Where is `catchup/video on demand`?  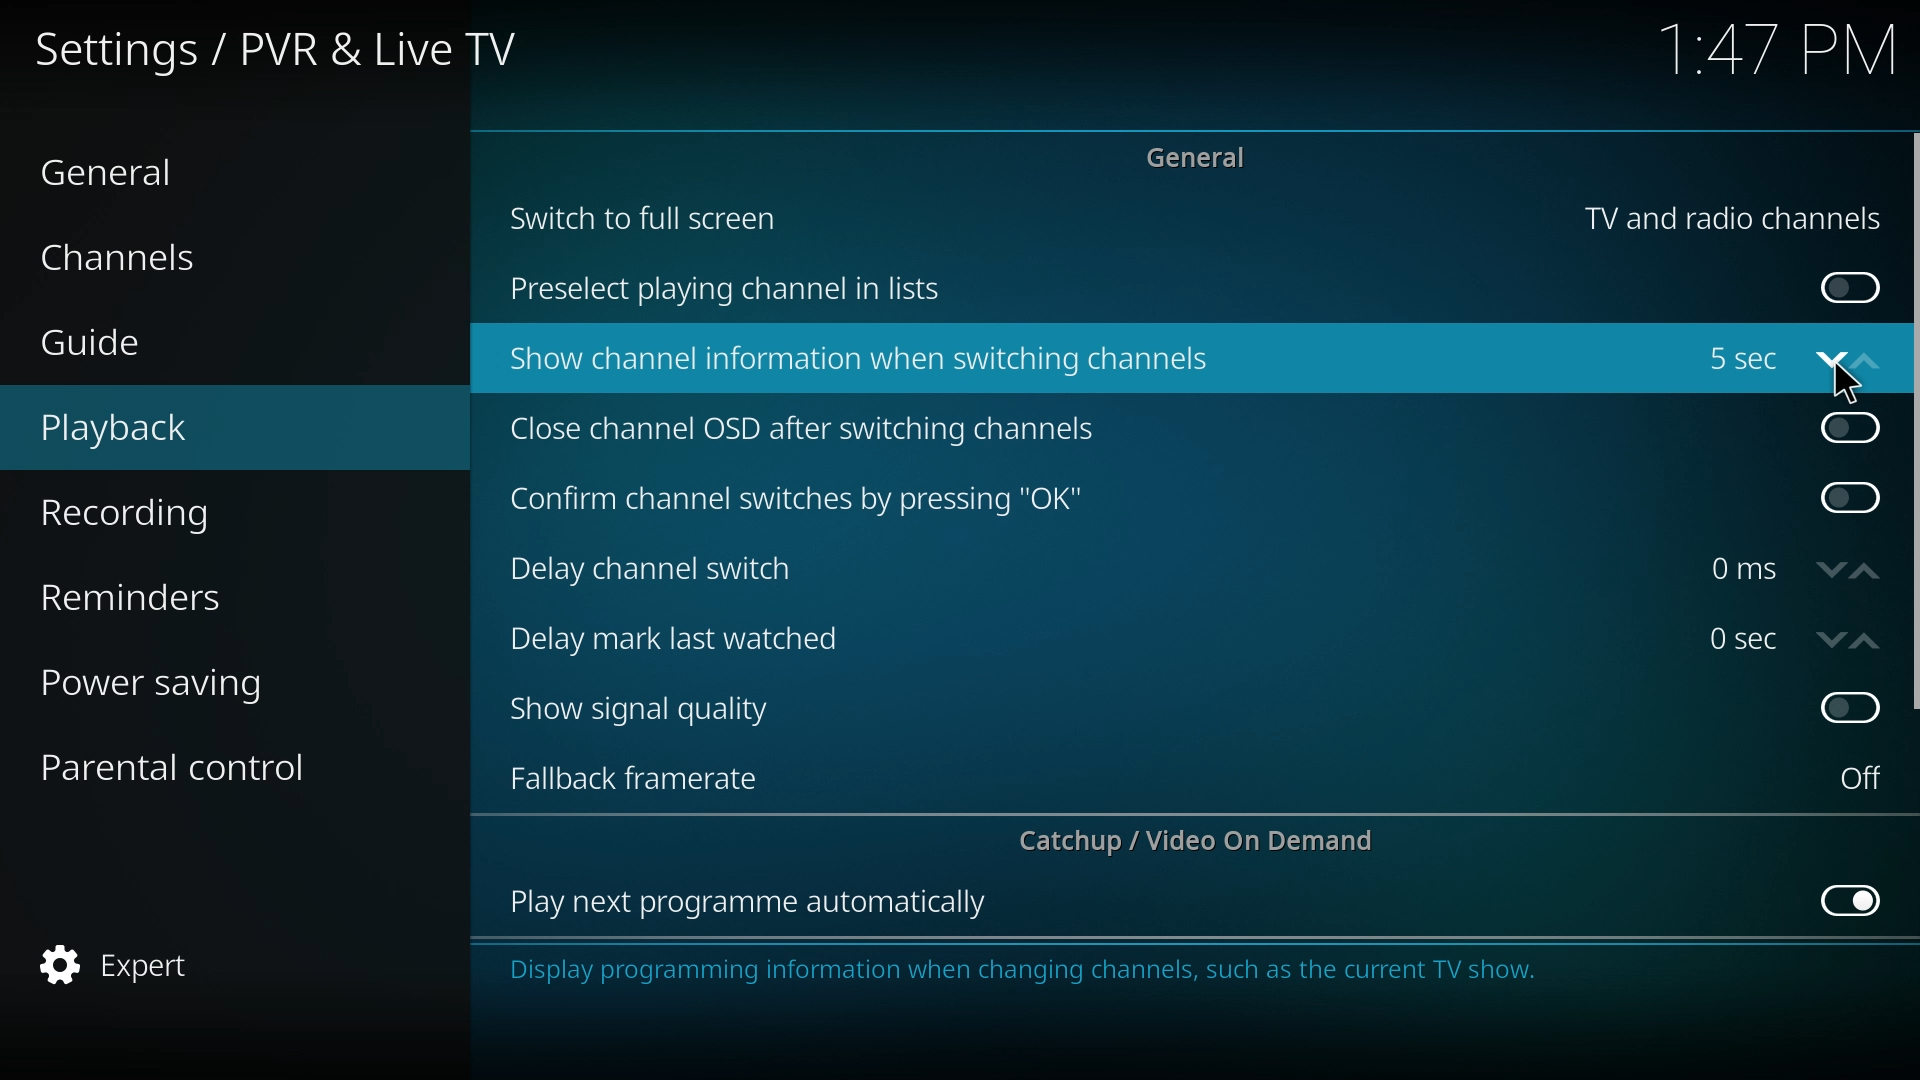
catchup/video on demand is located at coordinates (1207, 840).